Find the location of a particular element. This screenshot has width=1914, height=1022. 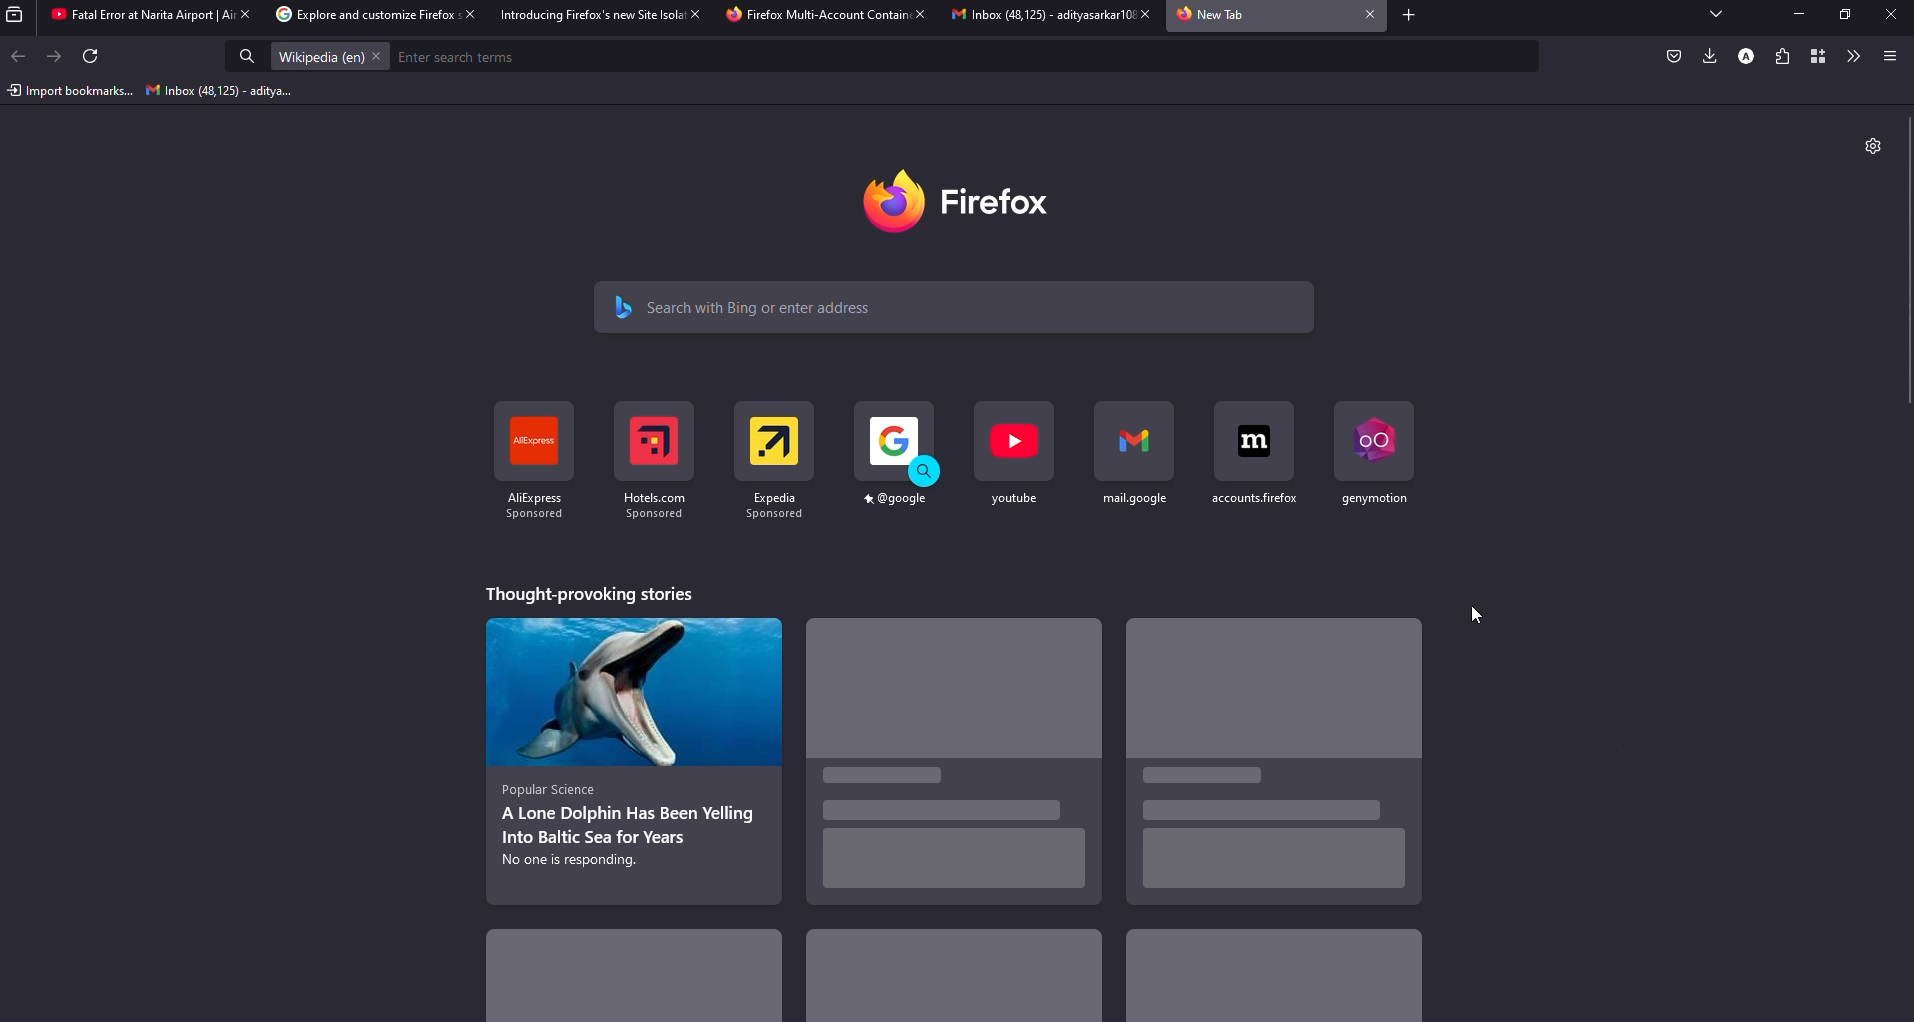

close is located at coordinates (1889, 15).